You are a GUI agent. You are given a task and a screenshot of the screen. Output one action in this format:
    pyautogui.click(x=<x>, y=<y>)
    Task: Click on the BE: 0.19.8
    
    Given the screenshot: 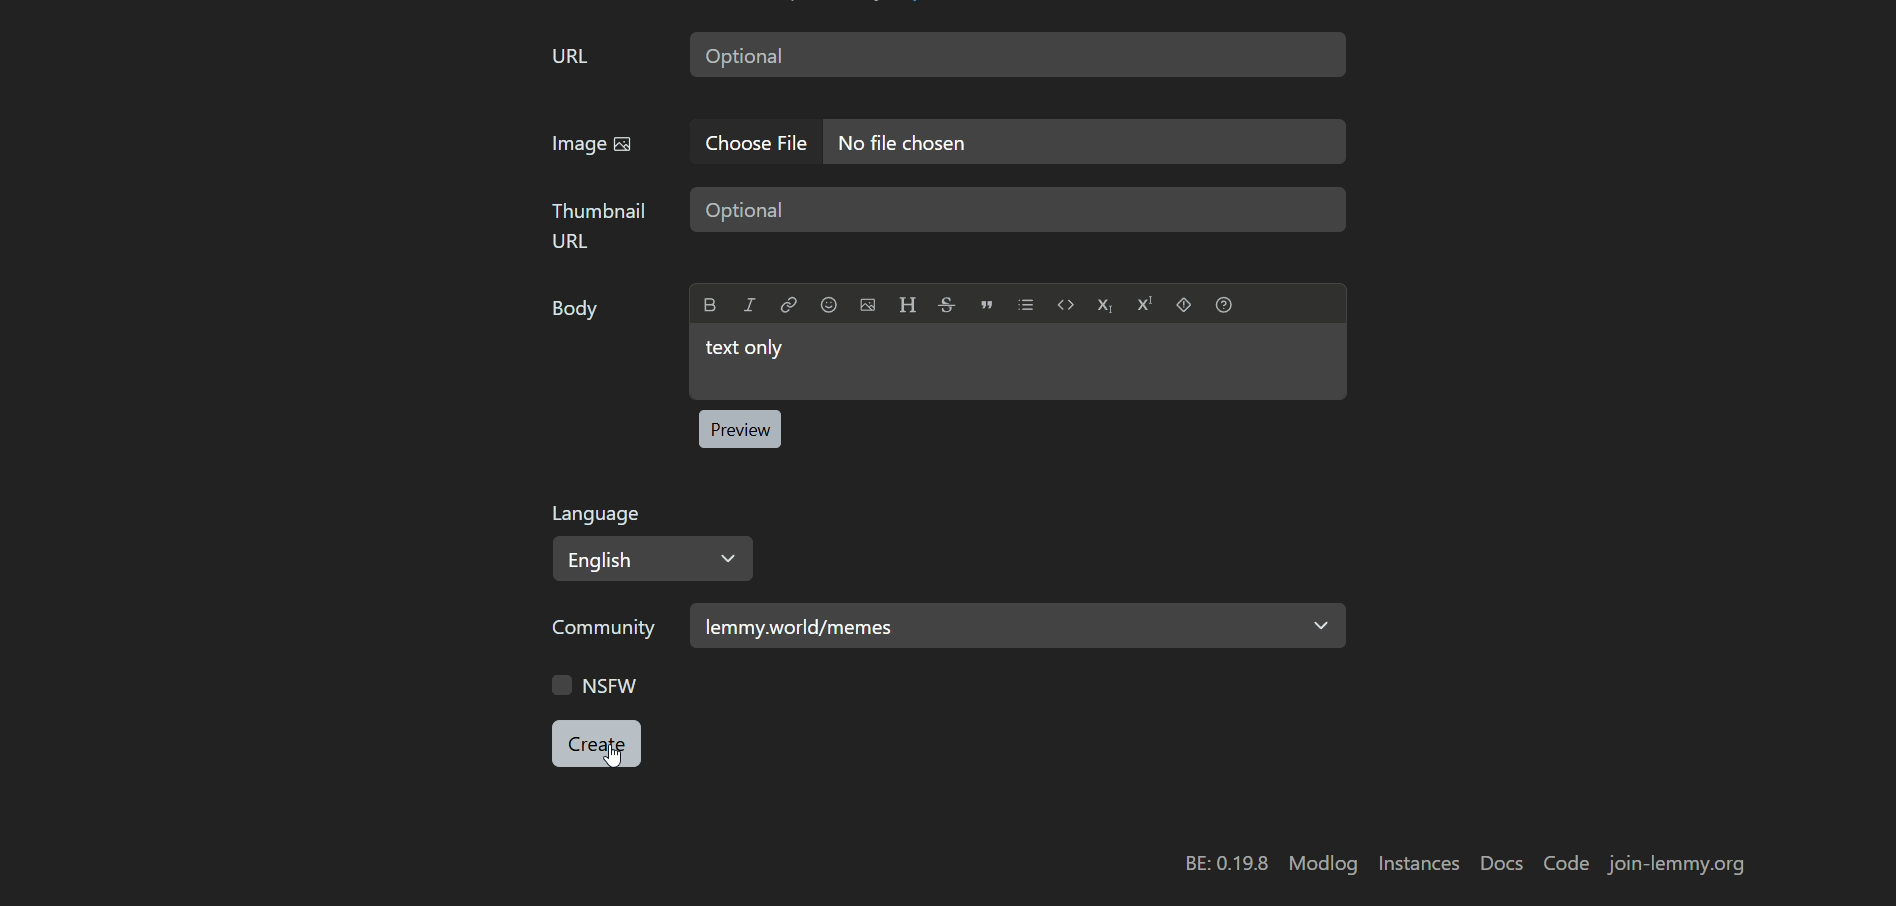 What is the action you would take?
    pyautogui.click(x=1227, y=864)
    